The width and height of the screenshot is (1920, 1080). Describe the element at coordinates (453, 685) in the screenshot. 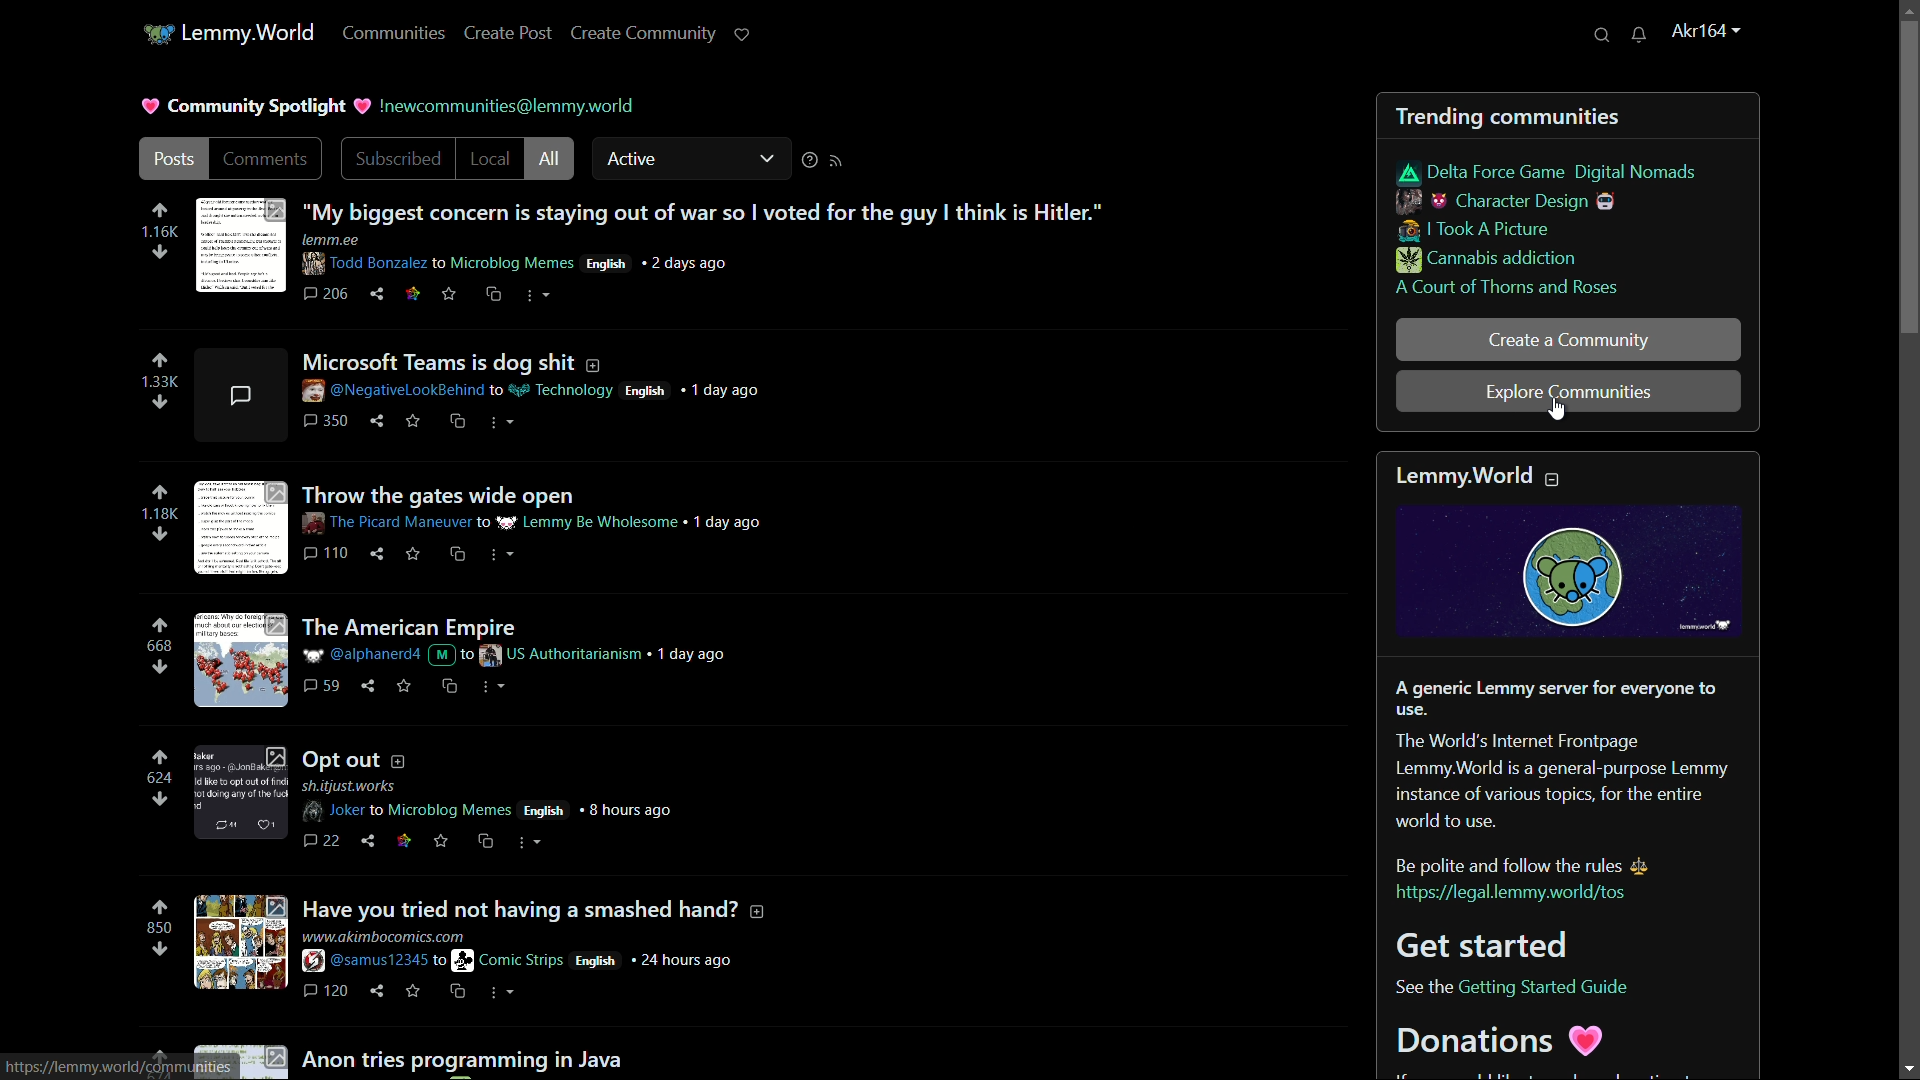

I see `cross share` at that location.